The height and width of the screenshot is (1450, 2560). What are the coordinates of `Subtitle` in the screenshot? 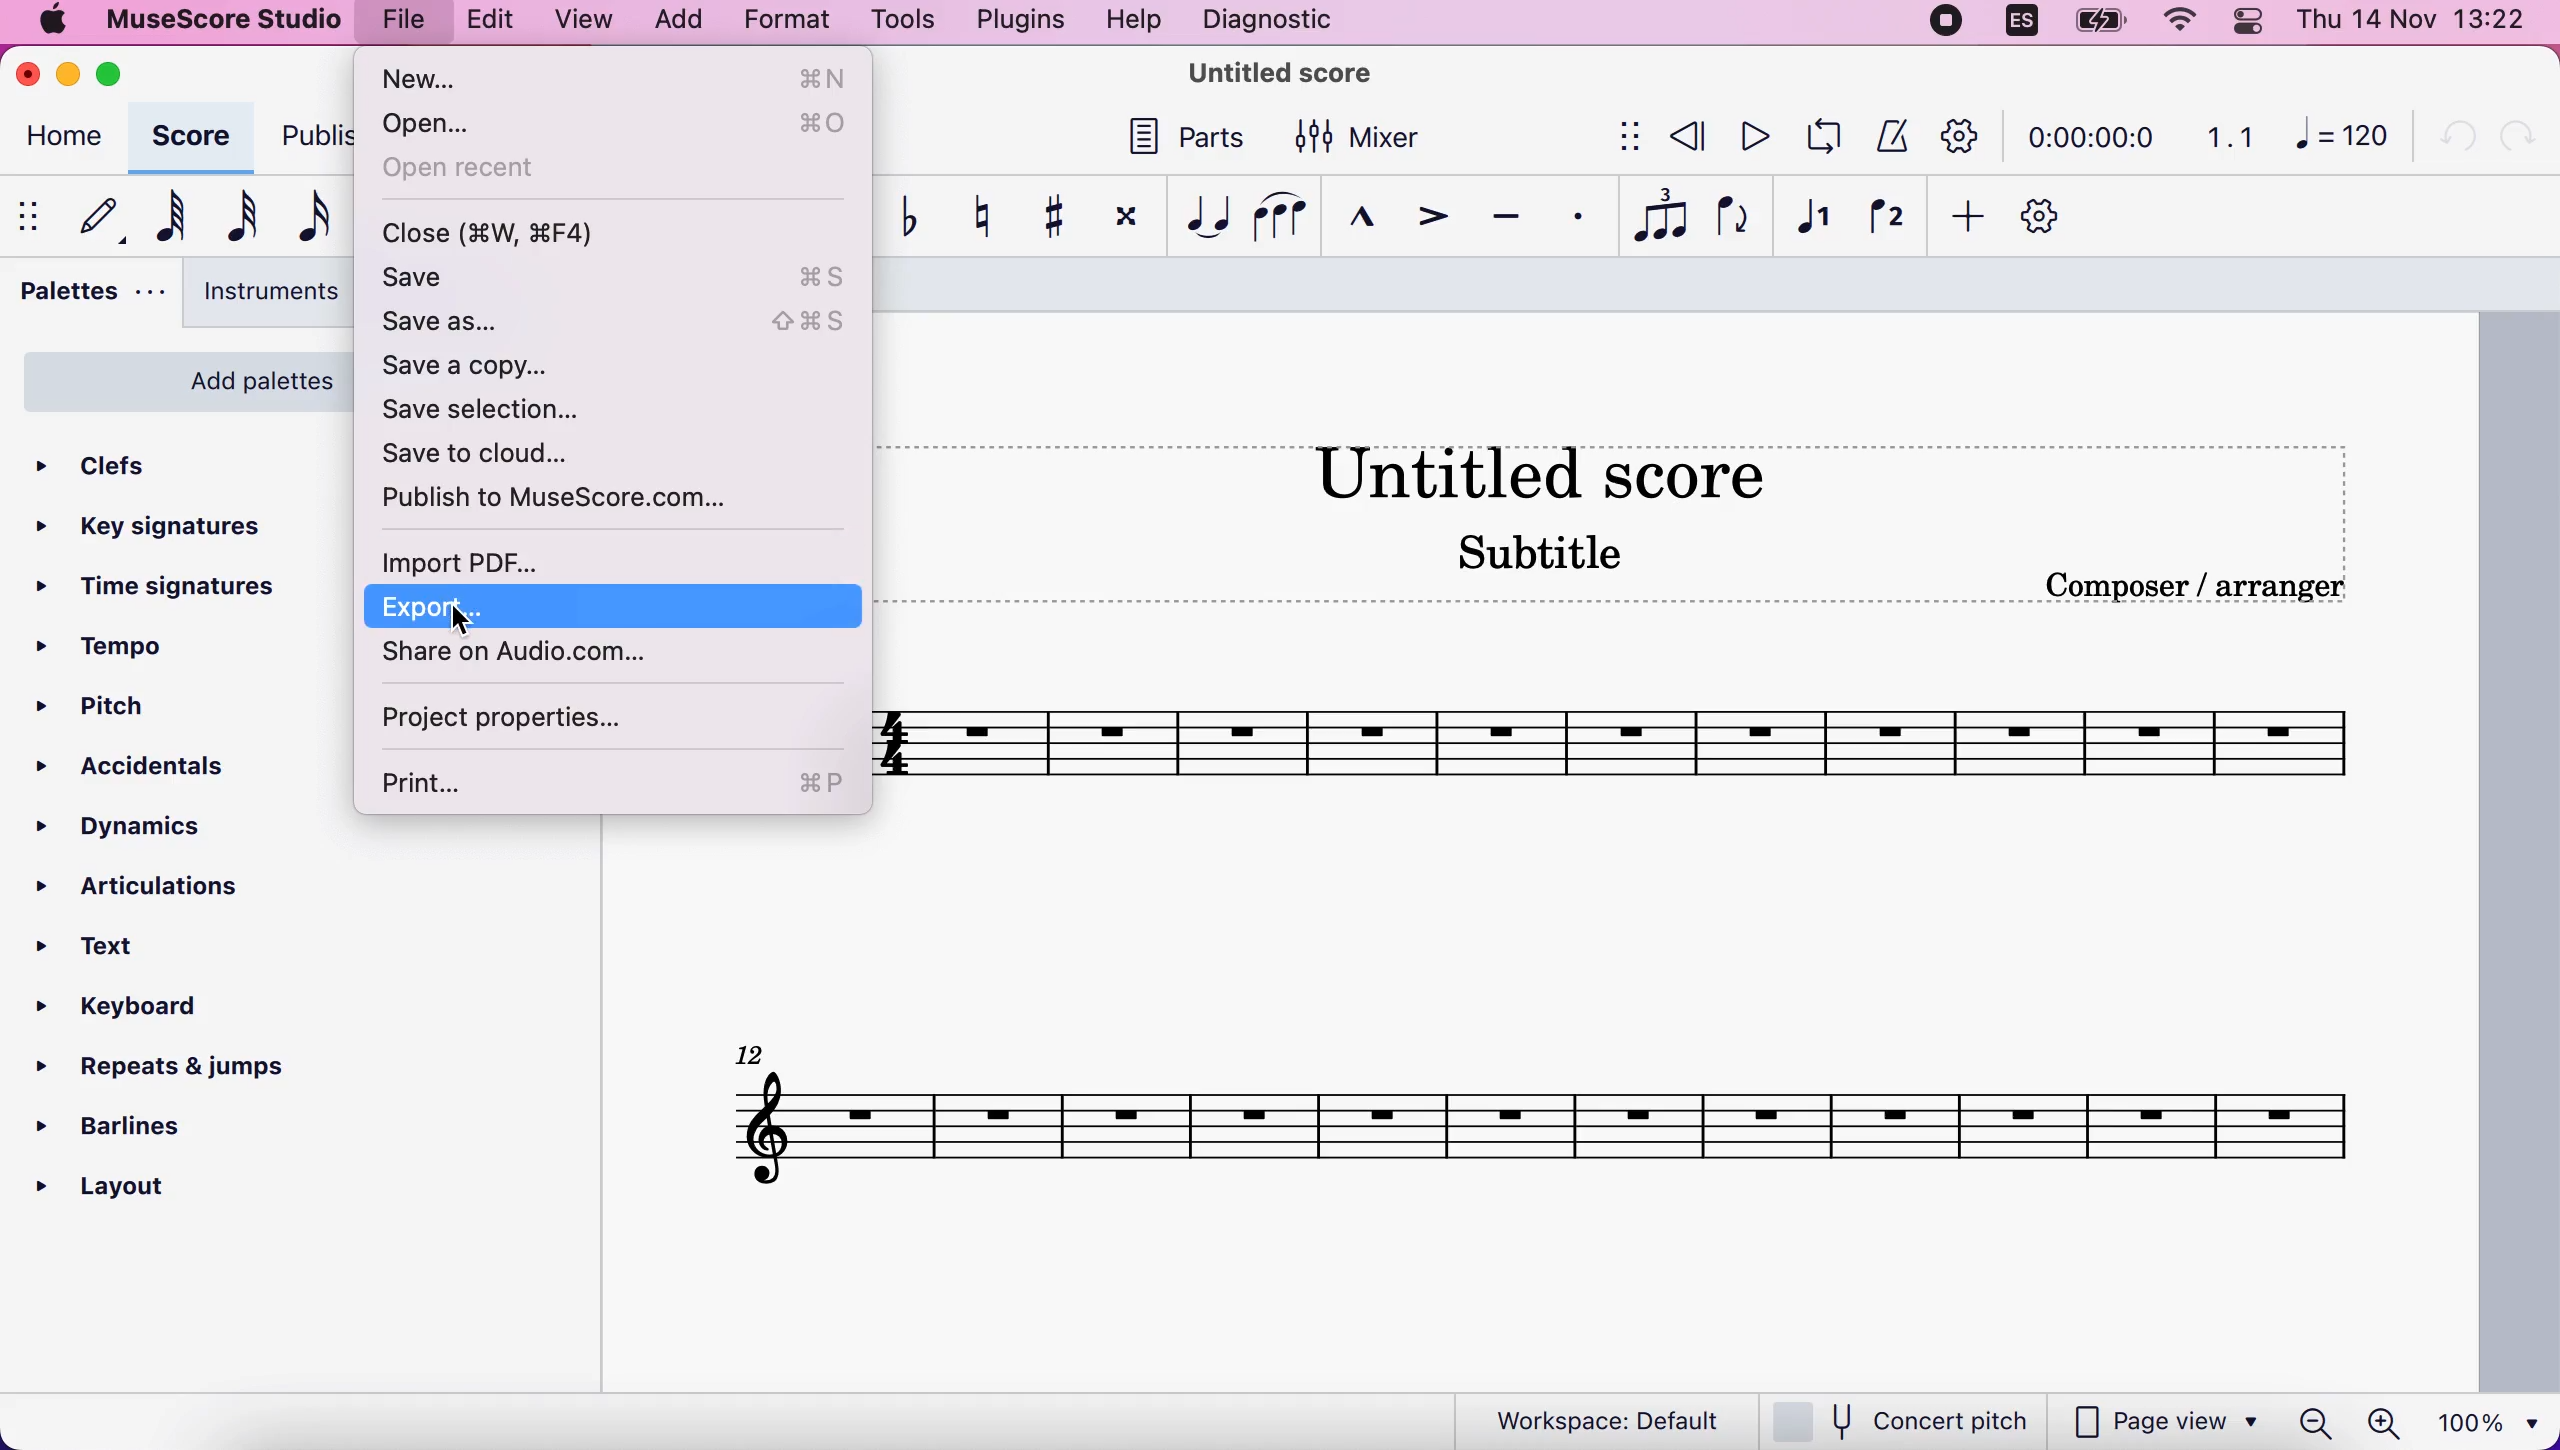 It's located at (1540, 551).